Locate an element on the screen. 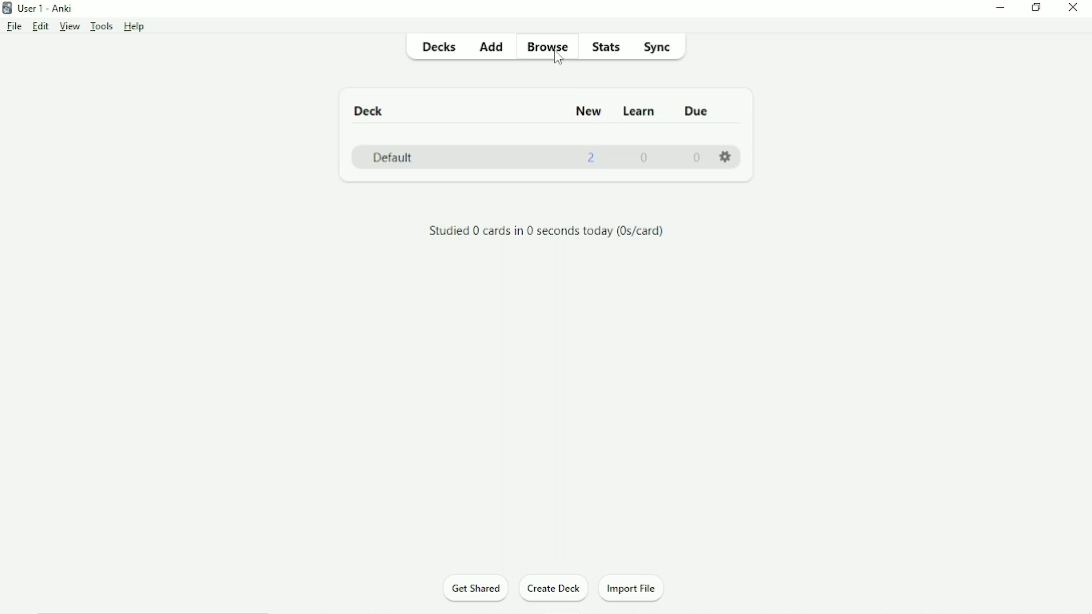 This screenshot has height=614, width=1092. Add is located at coordinates (493, 50).